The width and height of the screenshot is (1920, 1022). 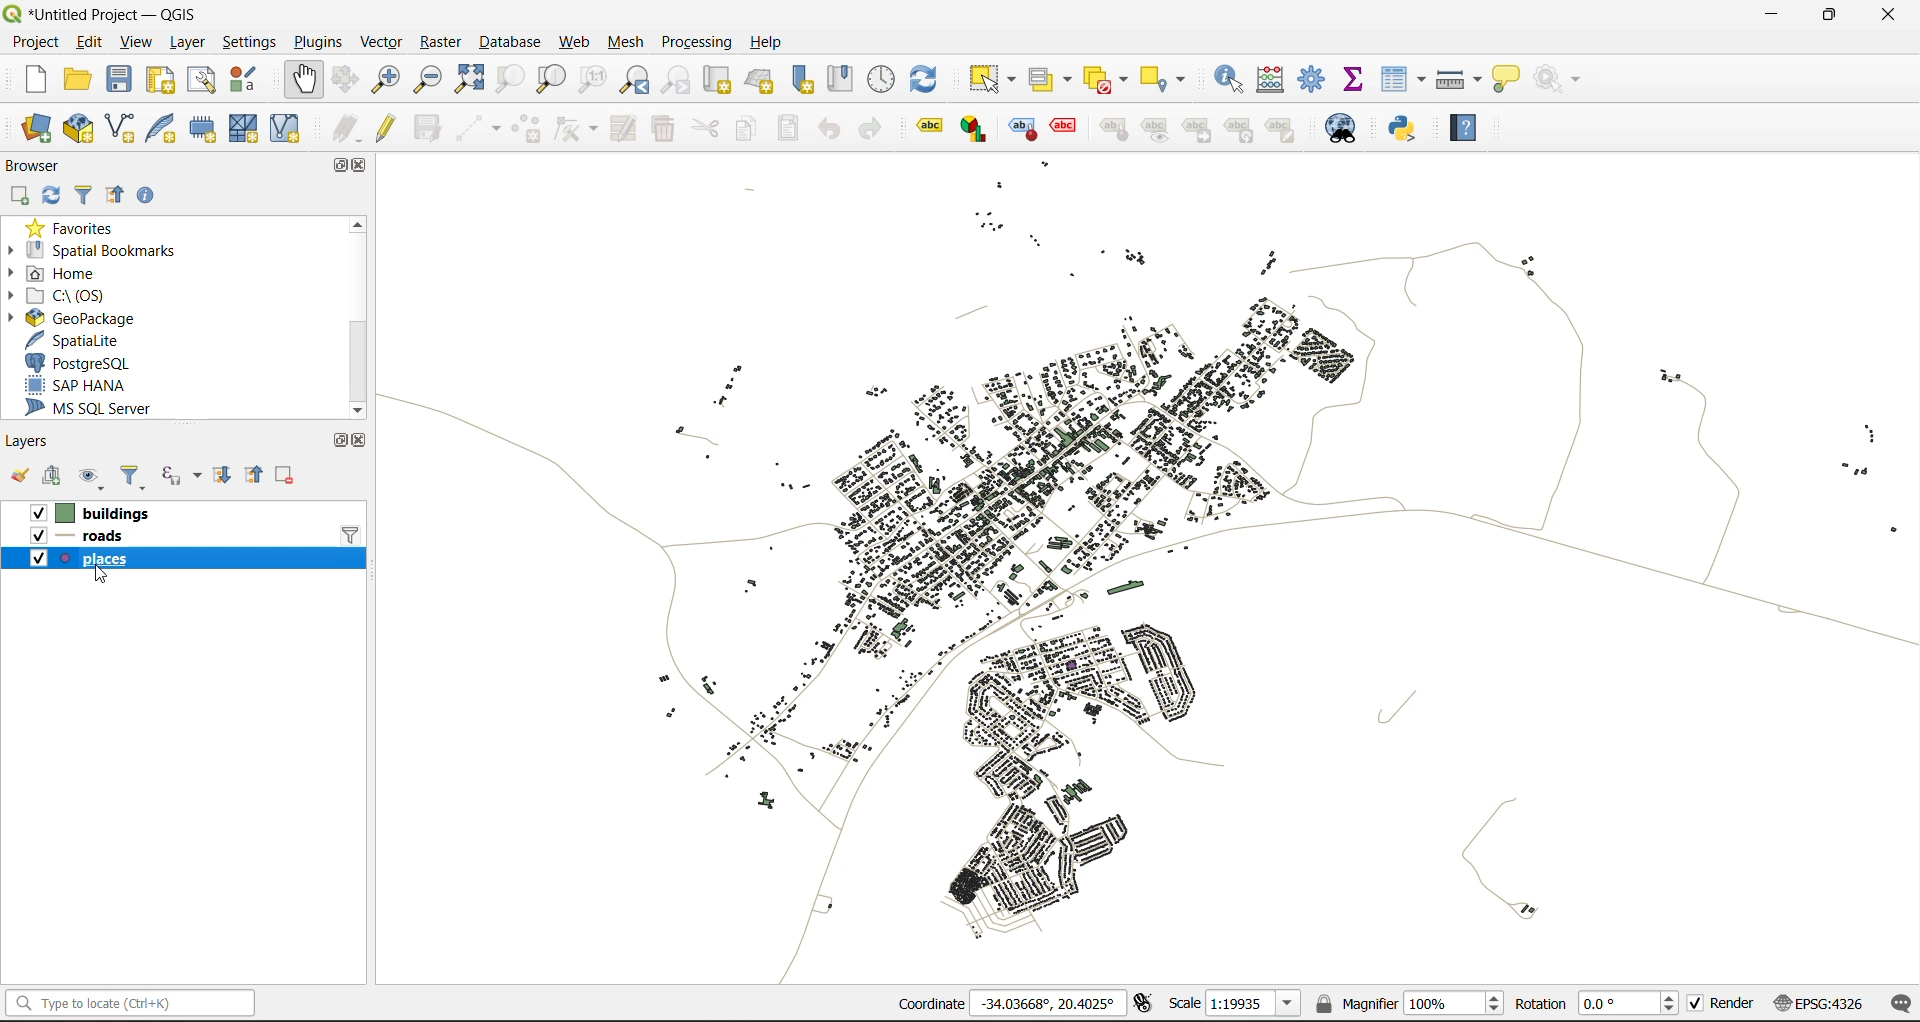 I want to click on buildings, so click(x=114, y=511).